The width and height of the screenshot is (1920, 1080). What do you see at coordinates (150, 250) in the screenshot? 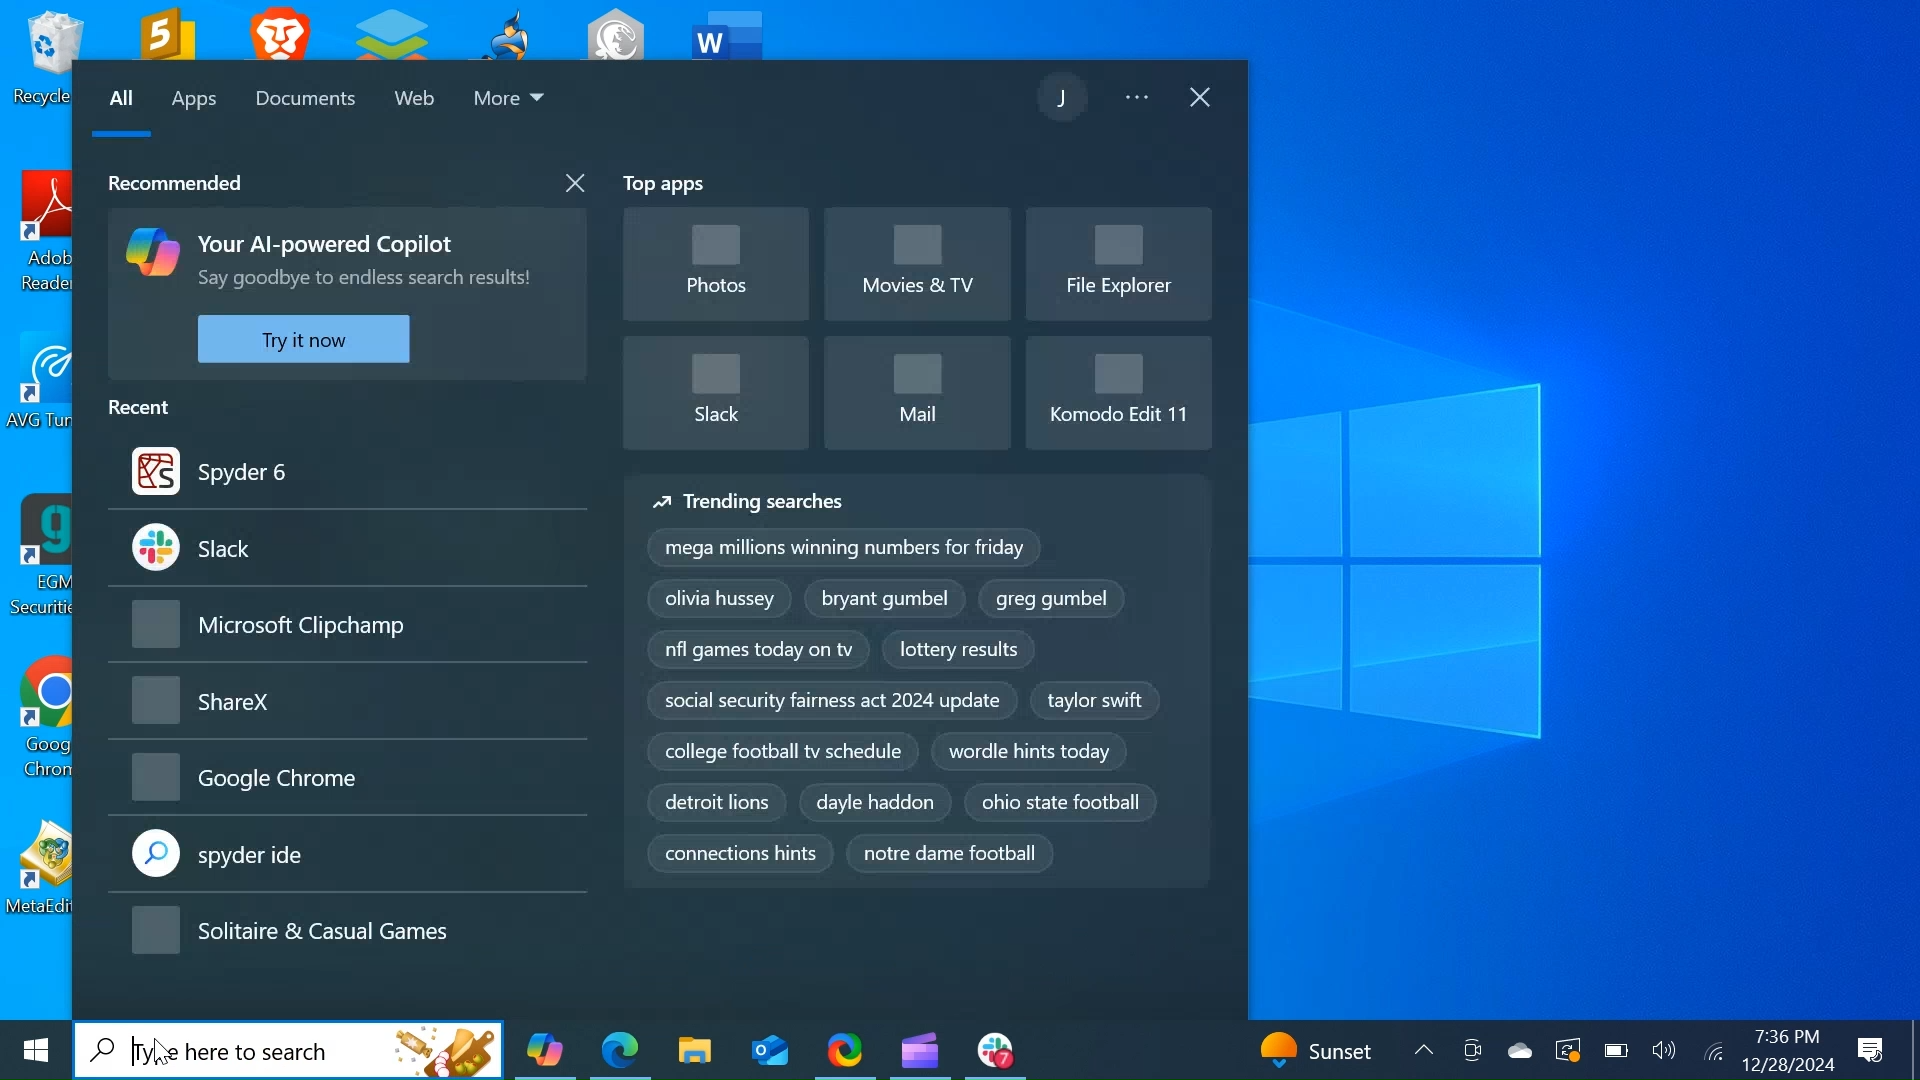
I see `Copilot Logo` at bounding box center [150, 250].